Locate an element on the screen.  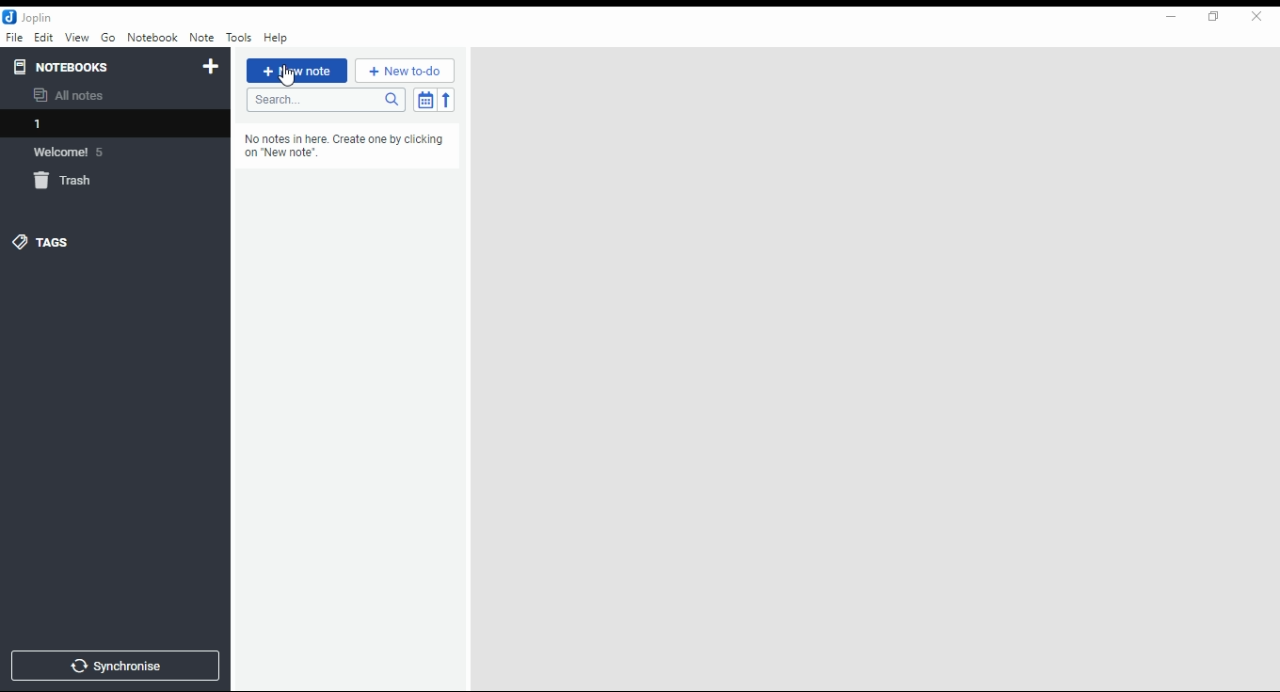
close window is located at coordinates (1257, 18).